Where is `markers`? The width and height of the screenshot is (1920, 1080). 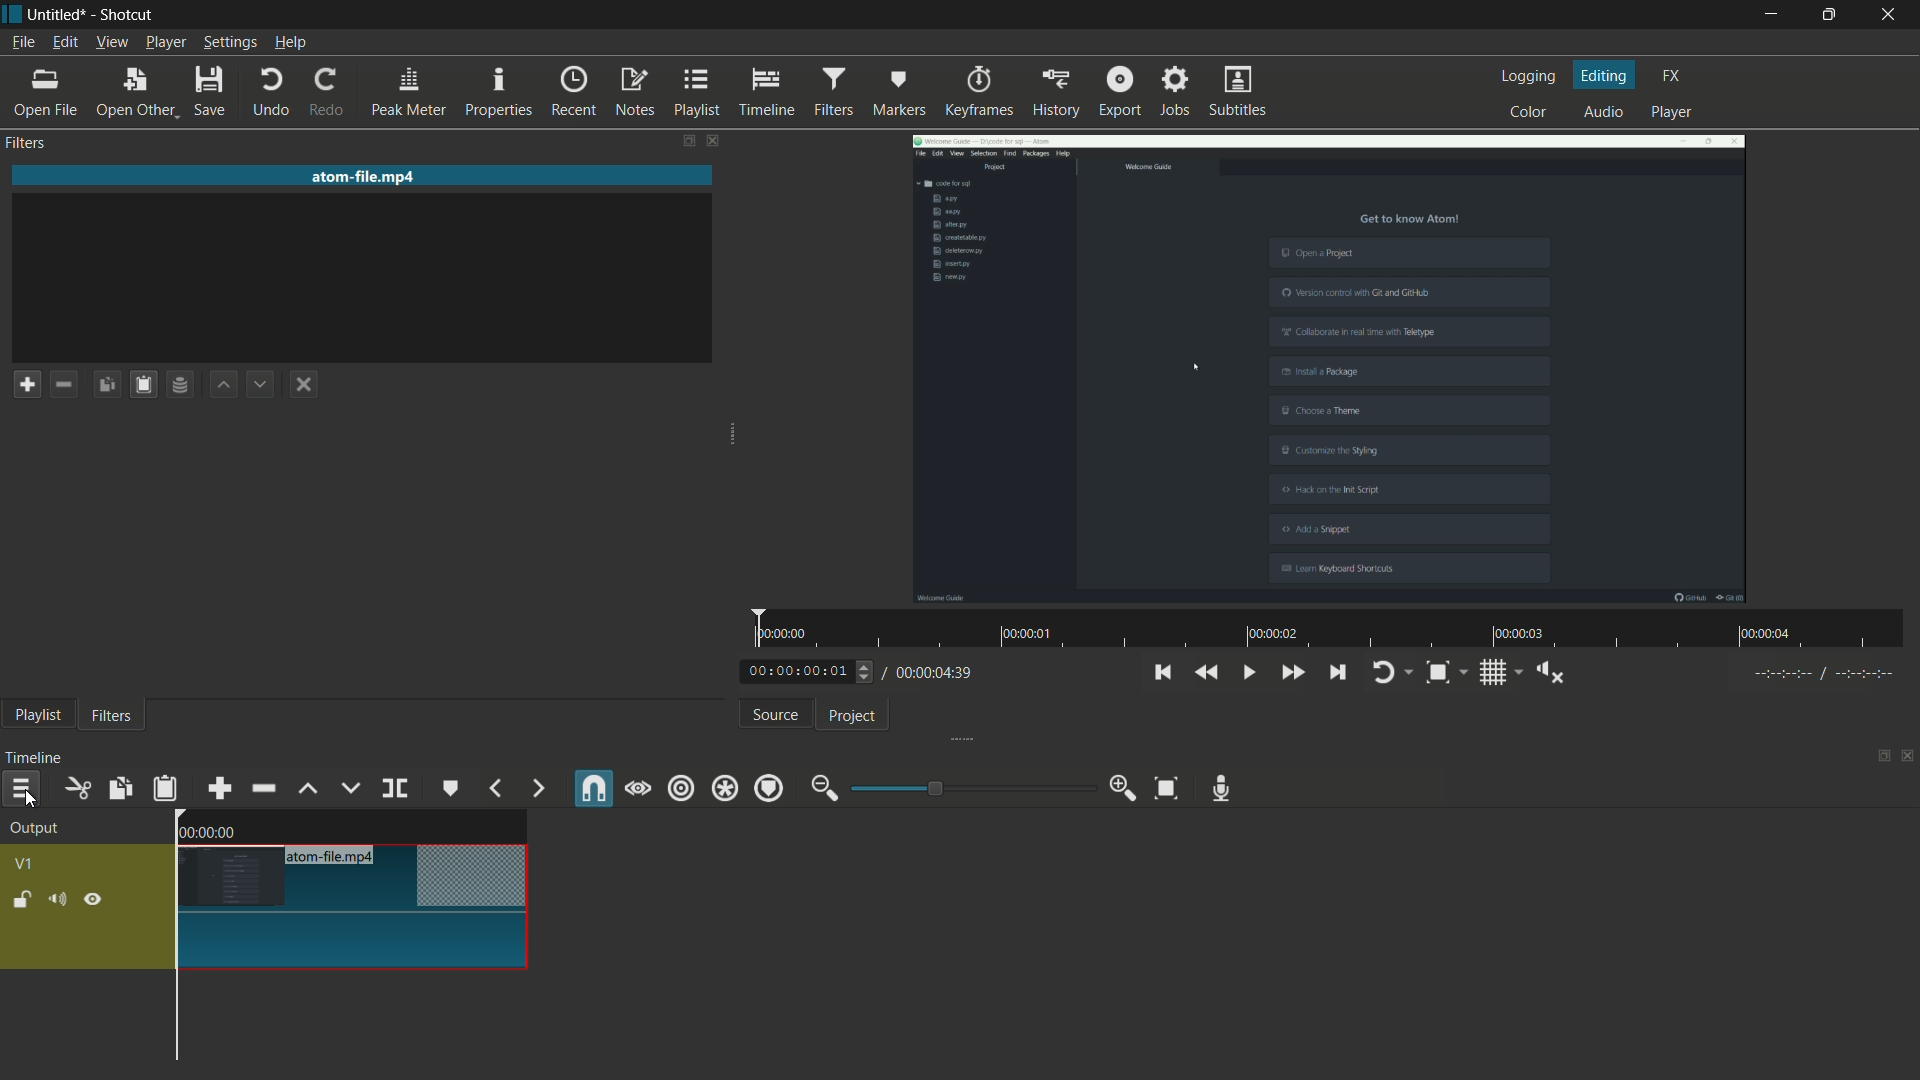 markers is located at coordinates (901, 91).